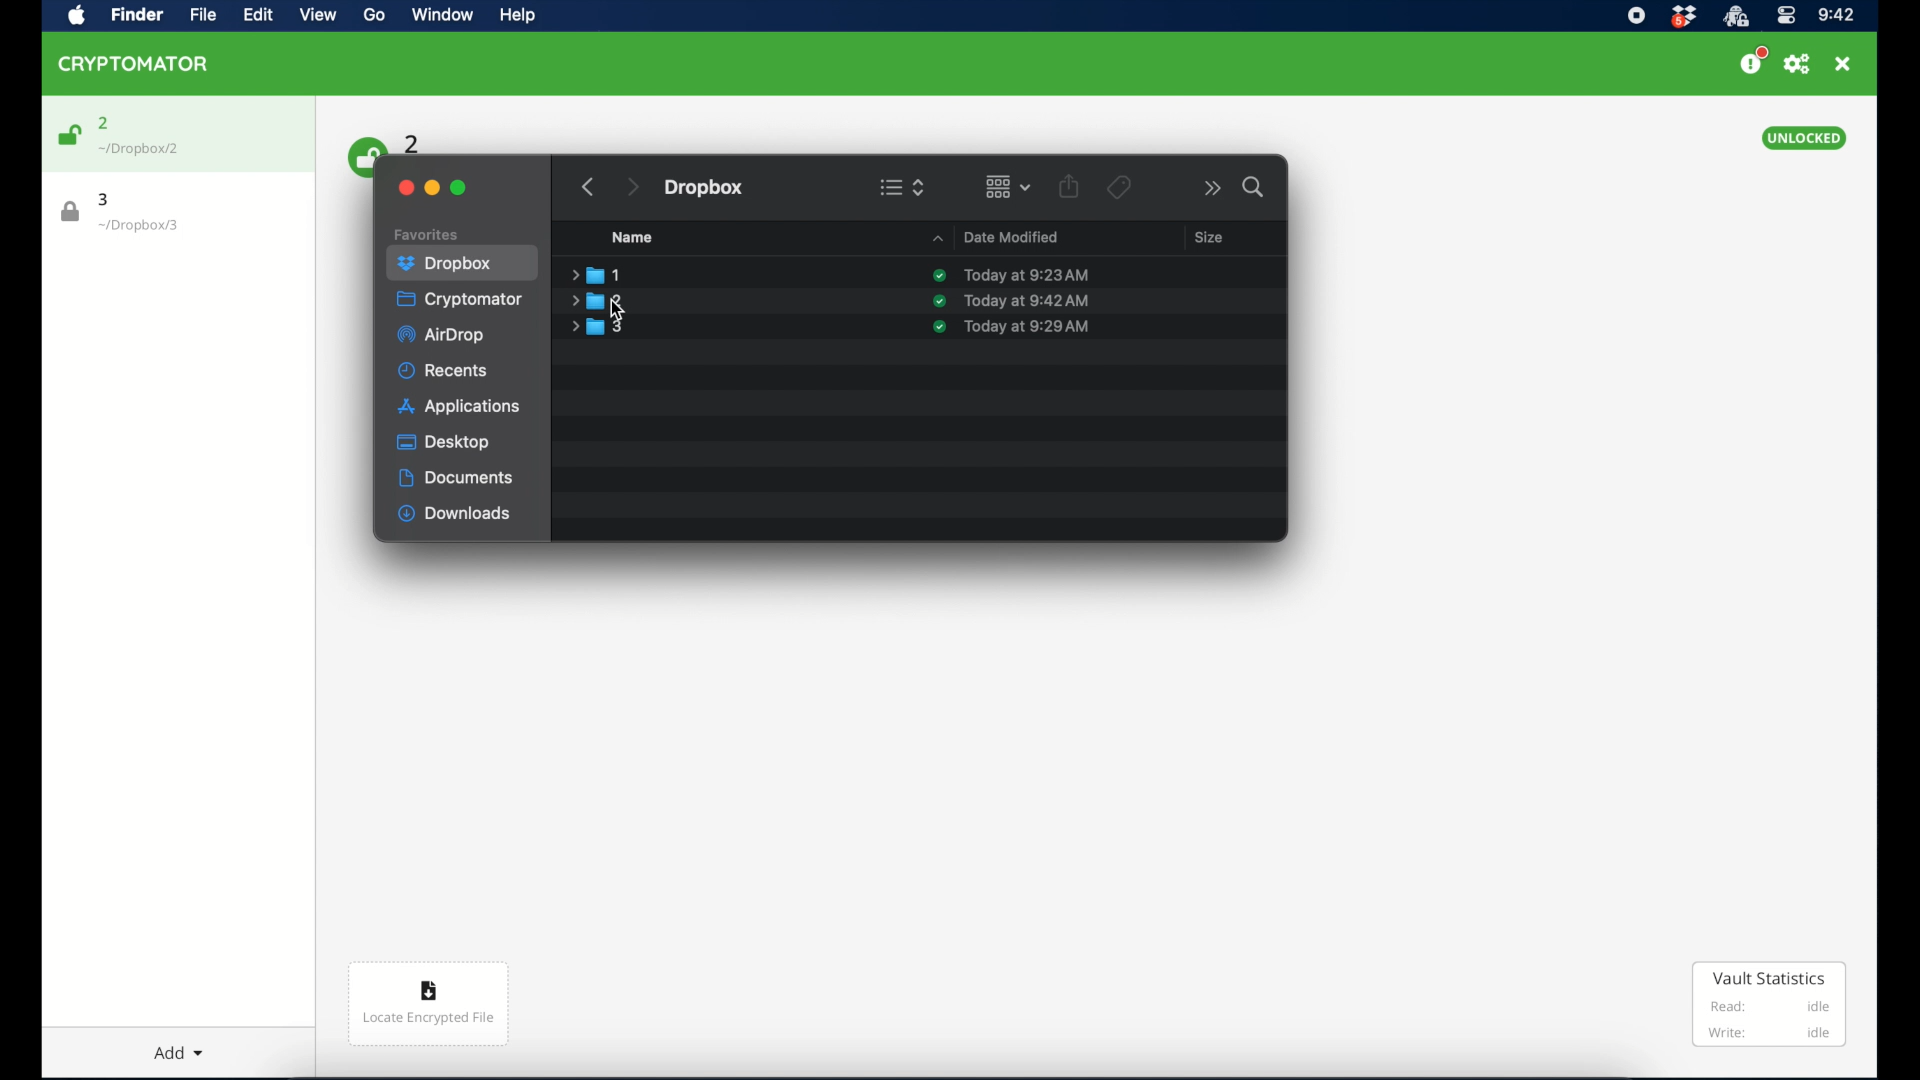 The height and width of the screenshot is (1080, 1920). I want to click on control  center, so click(1785, 16).